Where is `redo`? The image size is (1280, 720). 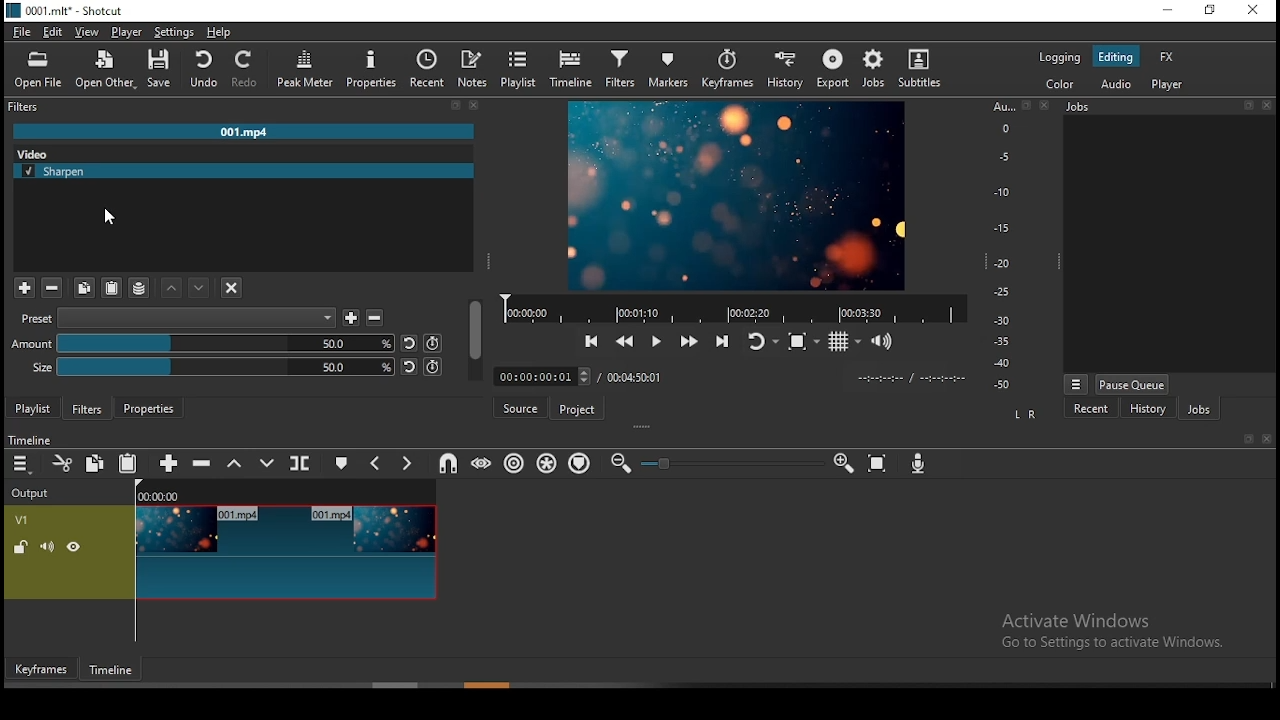
redo is located at coordinates (437, 367).